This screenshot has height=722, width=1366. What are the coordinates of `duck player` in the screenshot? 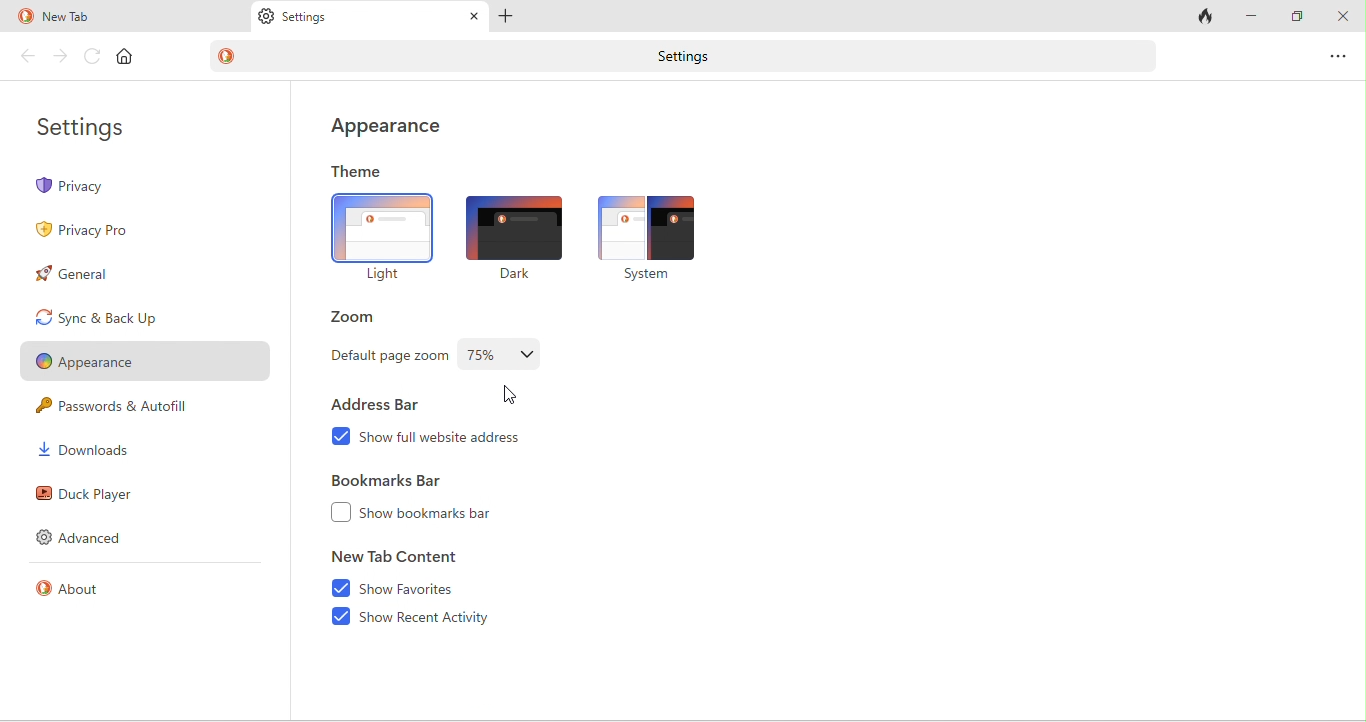 It's located at (92, 494).